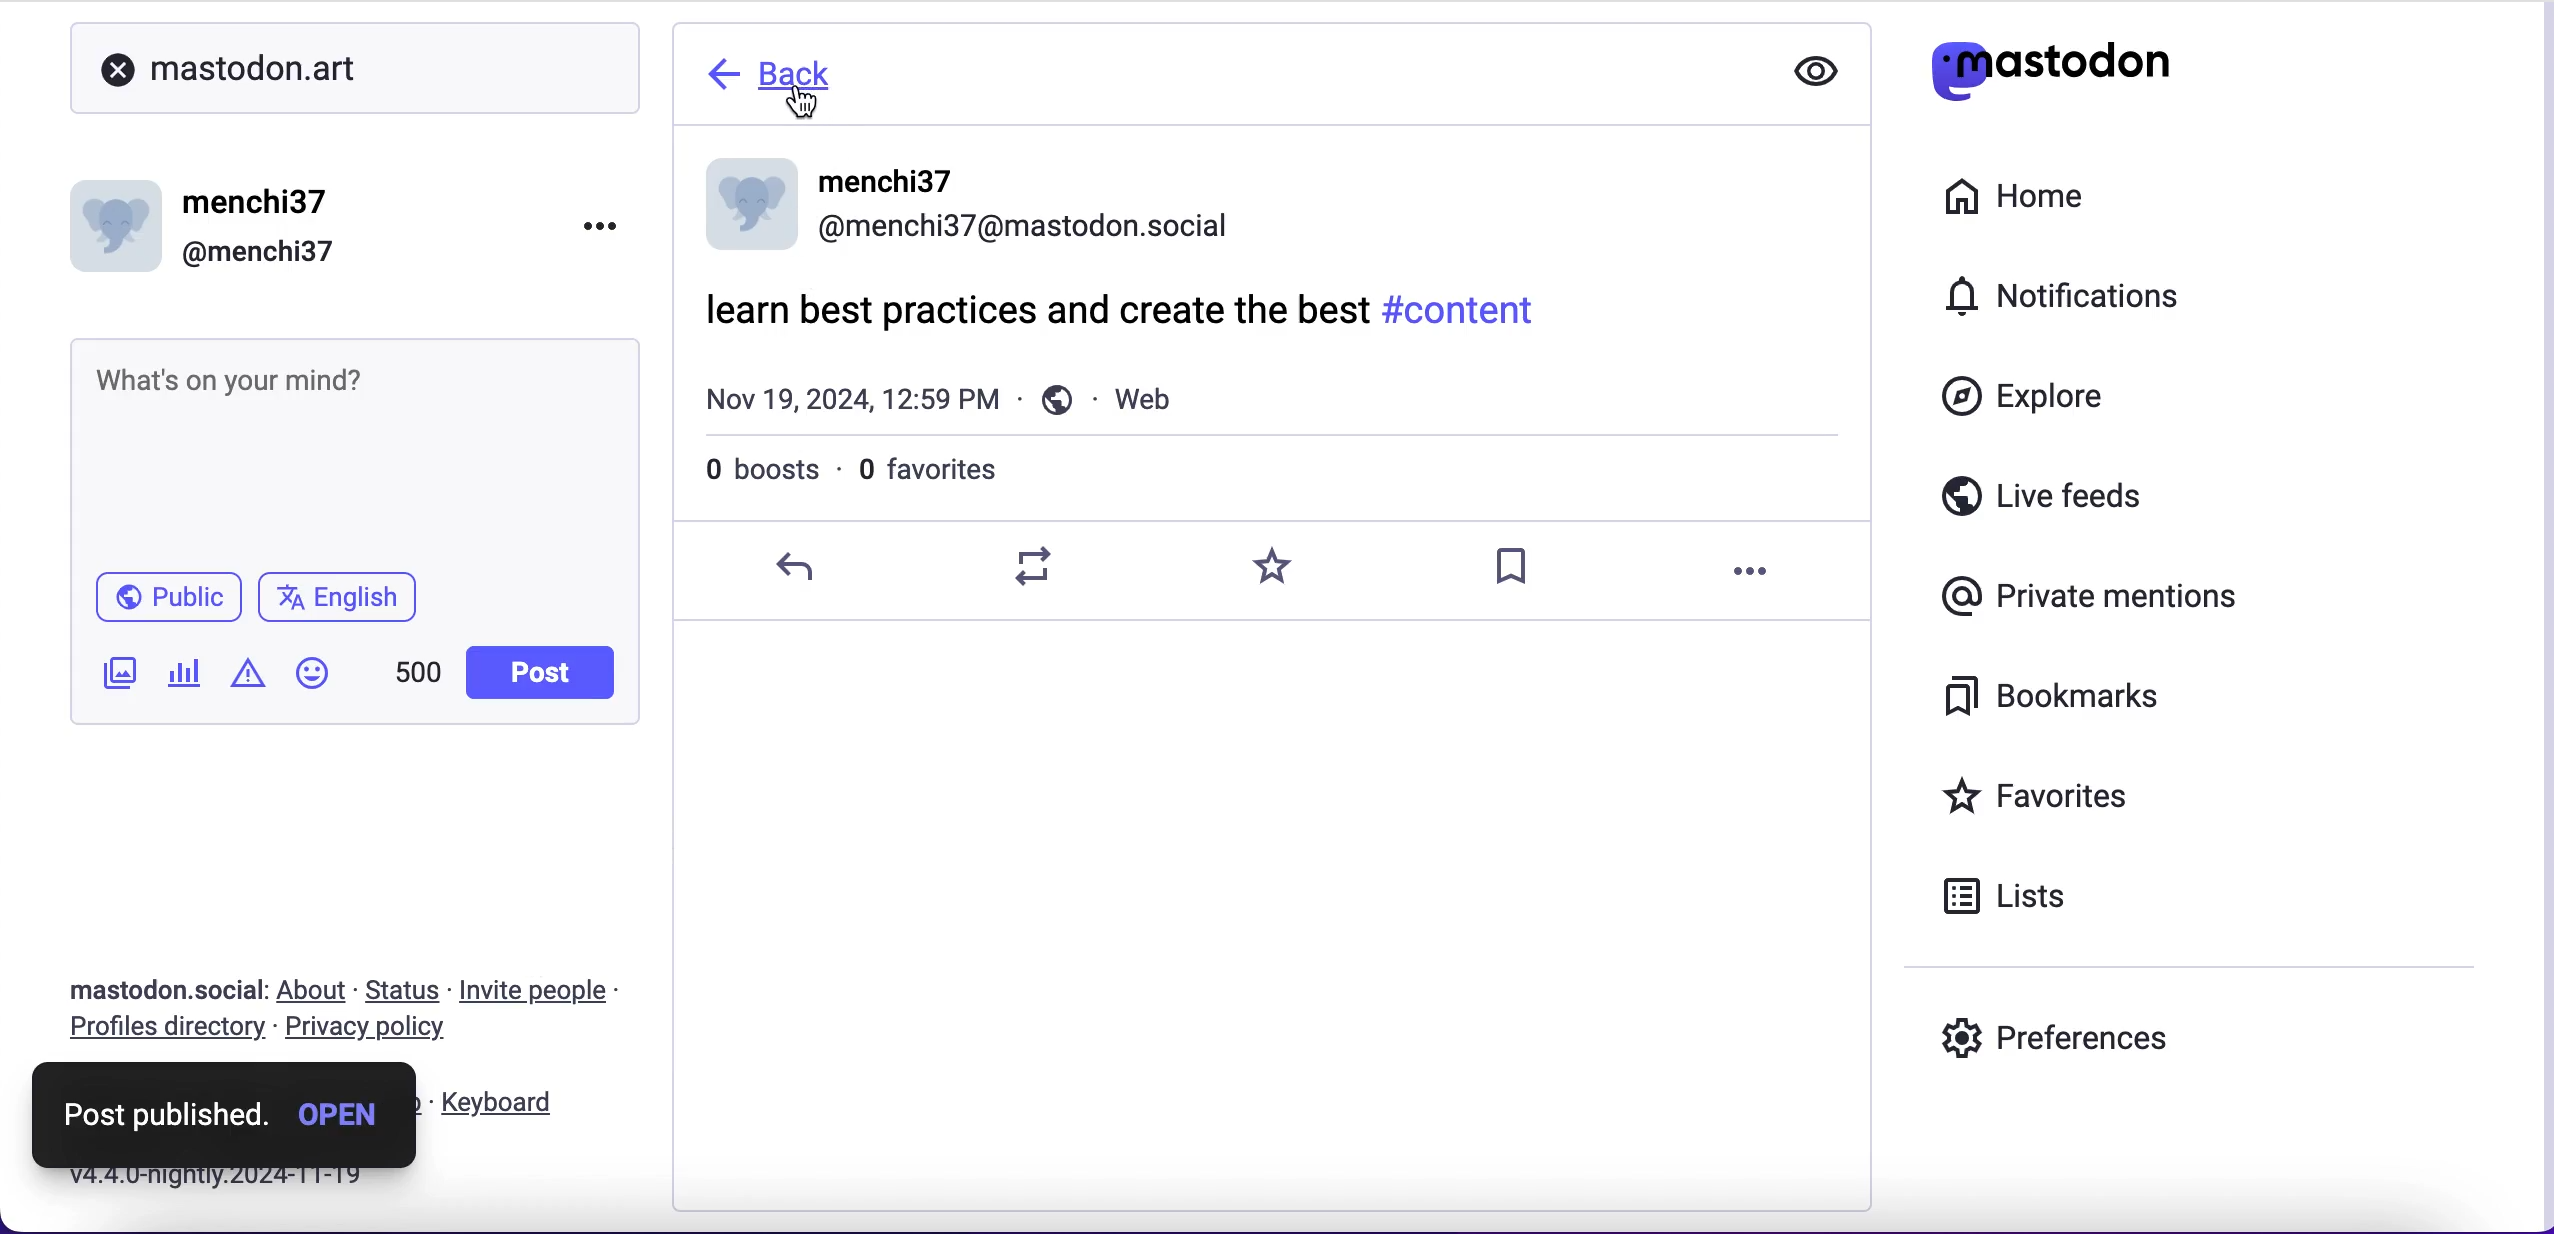  Describe the element at coordinates (2536, 239) in the screenshot. I see `scroll bar` at that location.